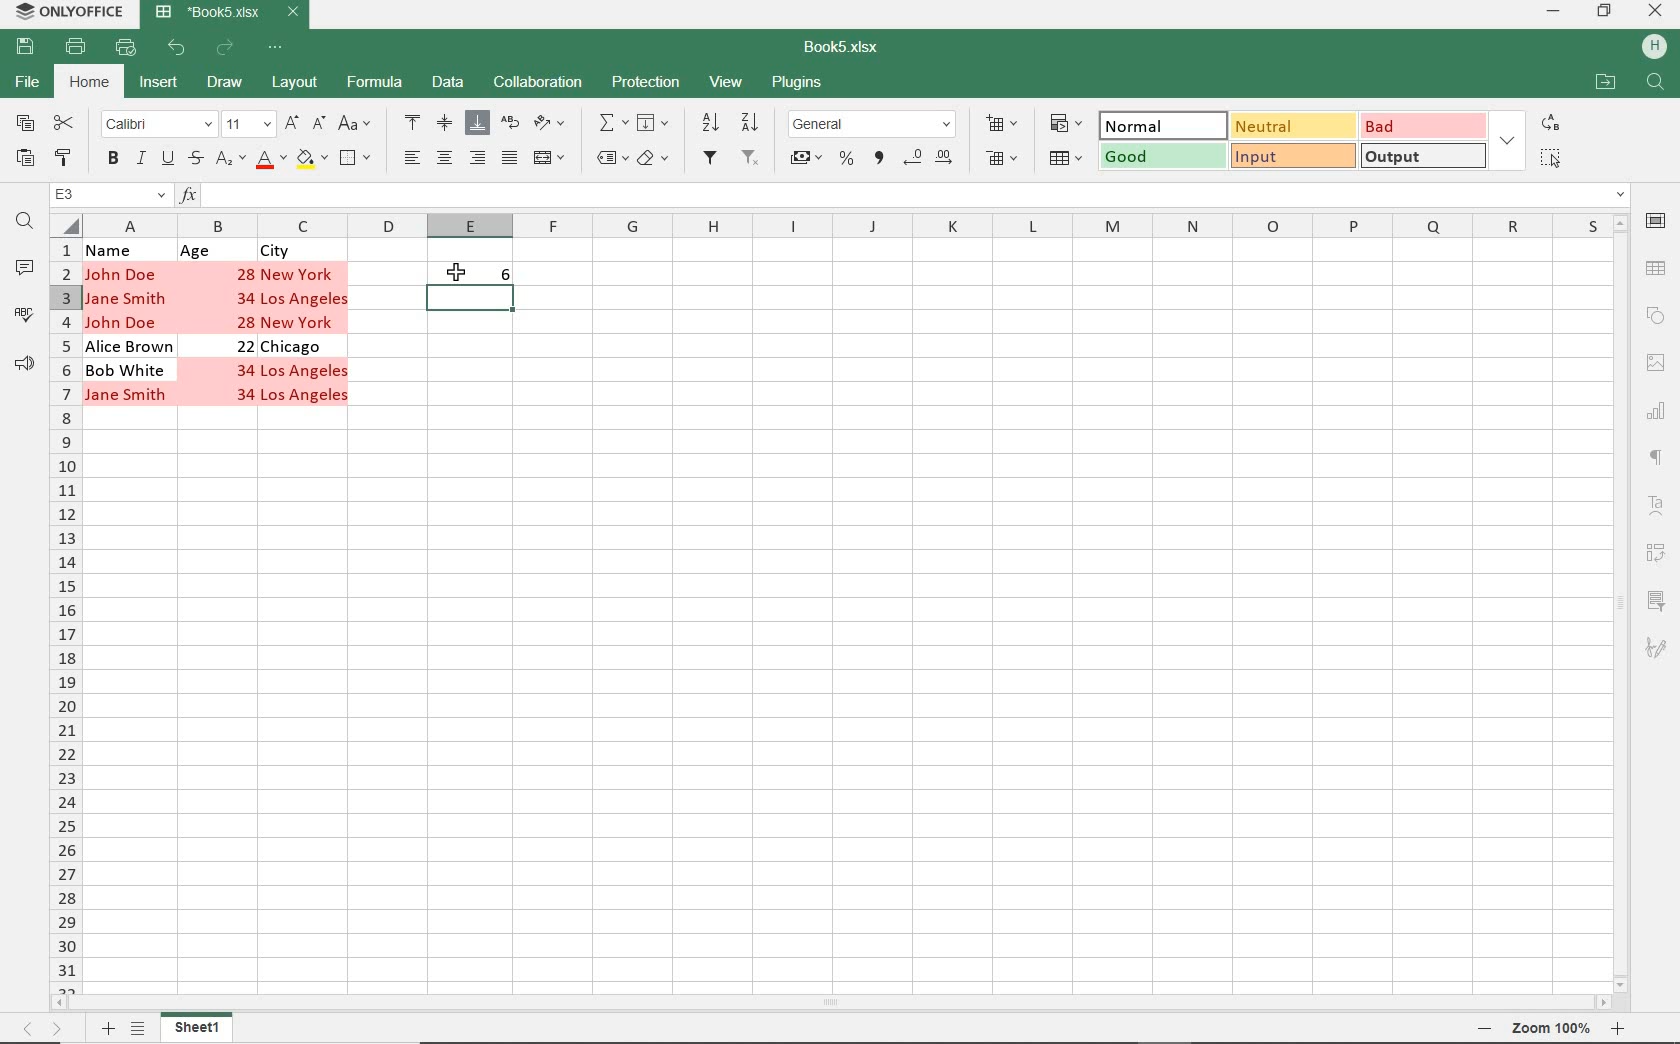  What do you see at coordinates (242, 372) in the screenshot?
I see `34` at bounding box center [242, 372].